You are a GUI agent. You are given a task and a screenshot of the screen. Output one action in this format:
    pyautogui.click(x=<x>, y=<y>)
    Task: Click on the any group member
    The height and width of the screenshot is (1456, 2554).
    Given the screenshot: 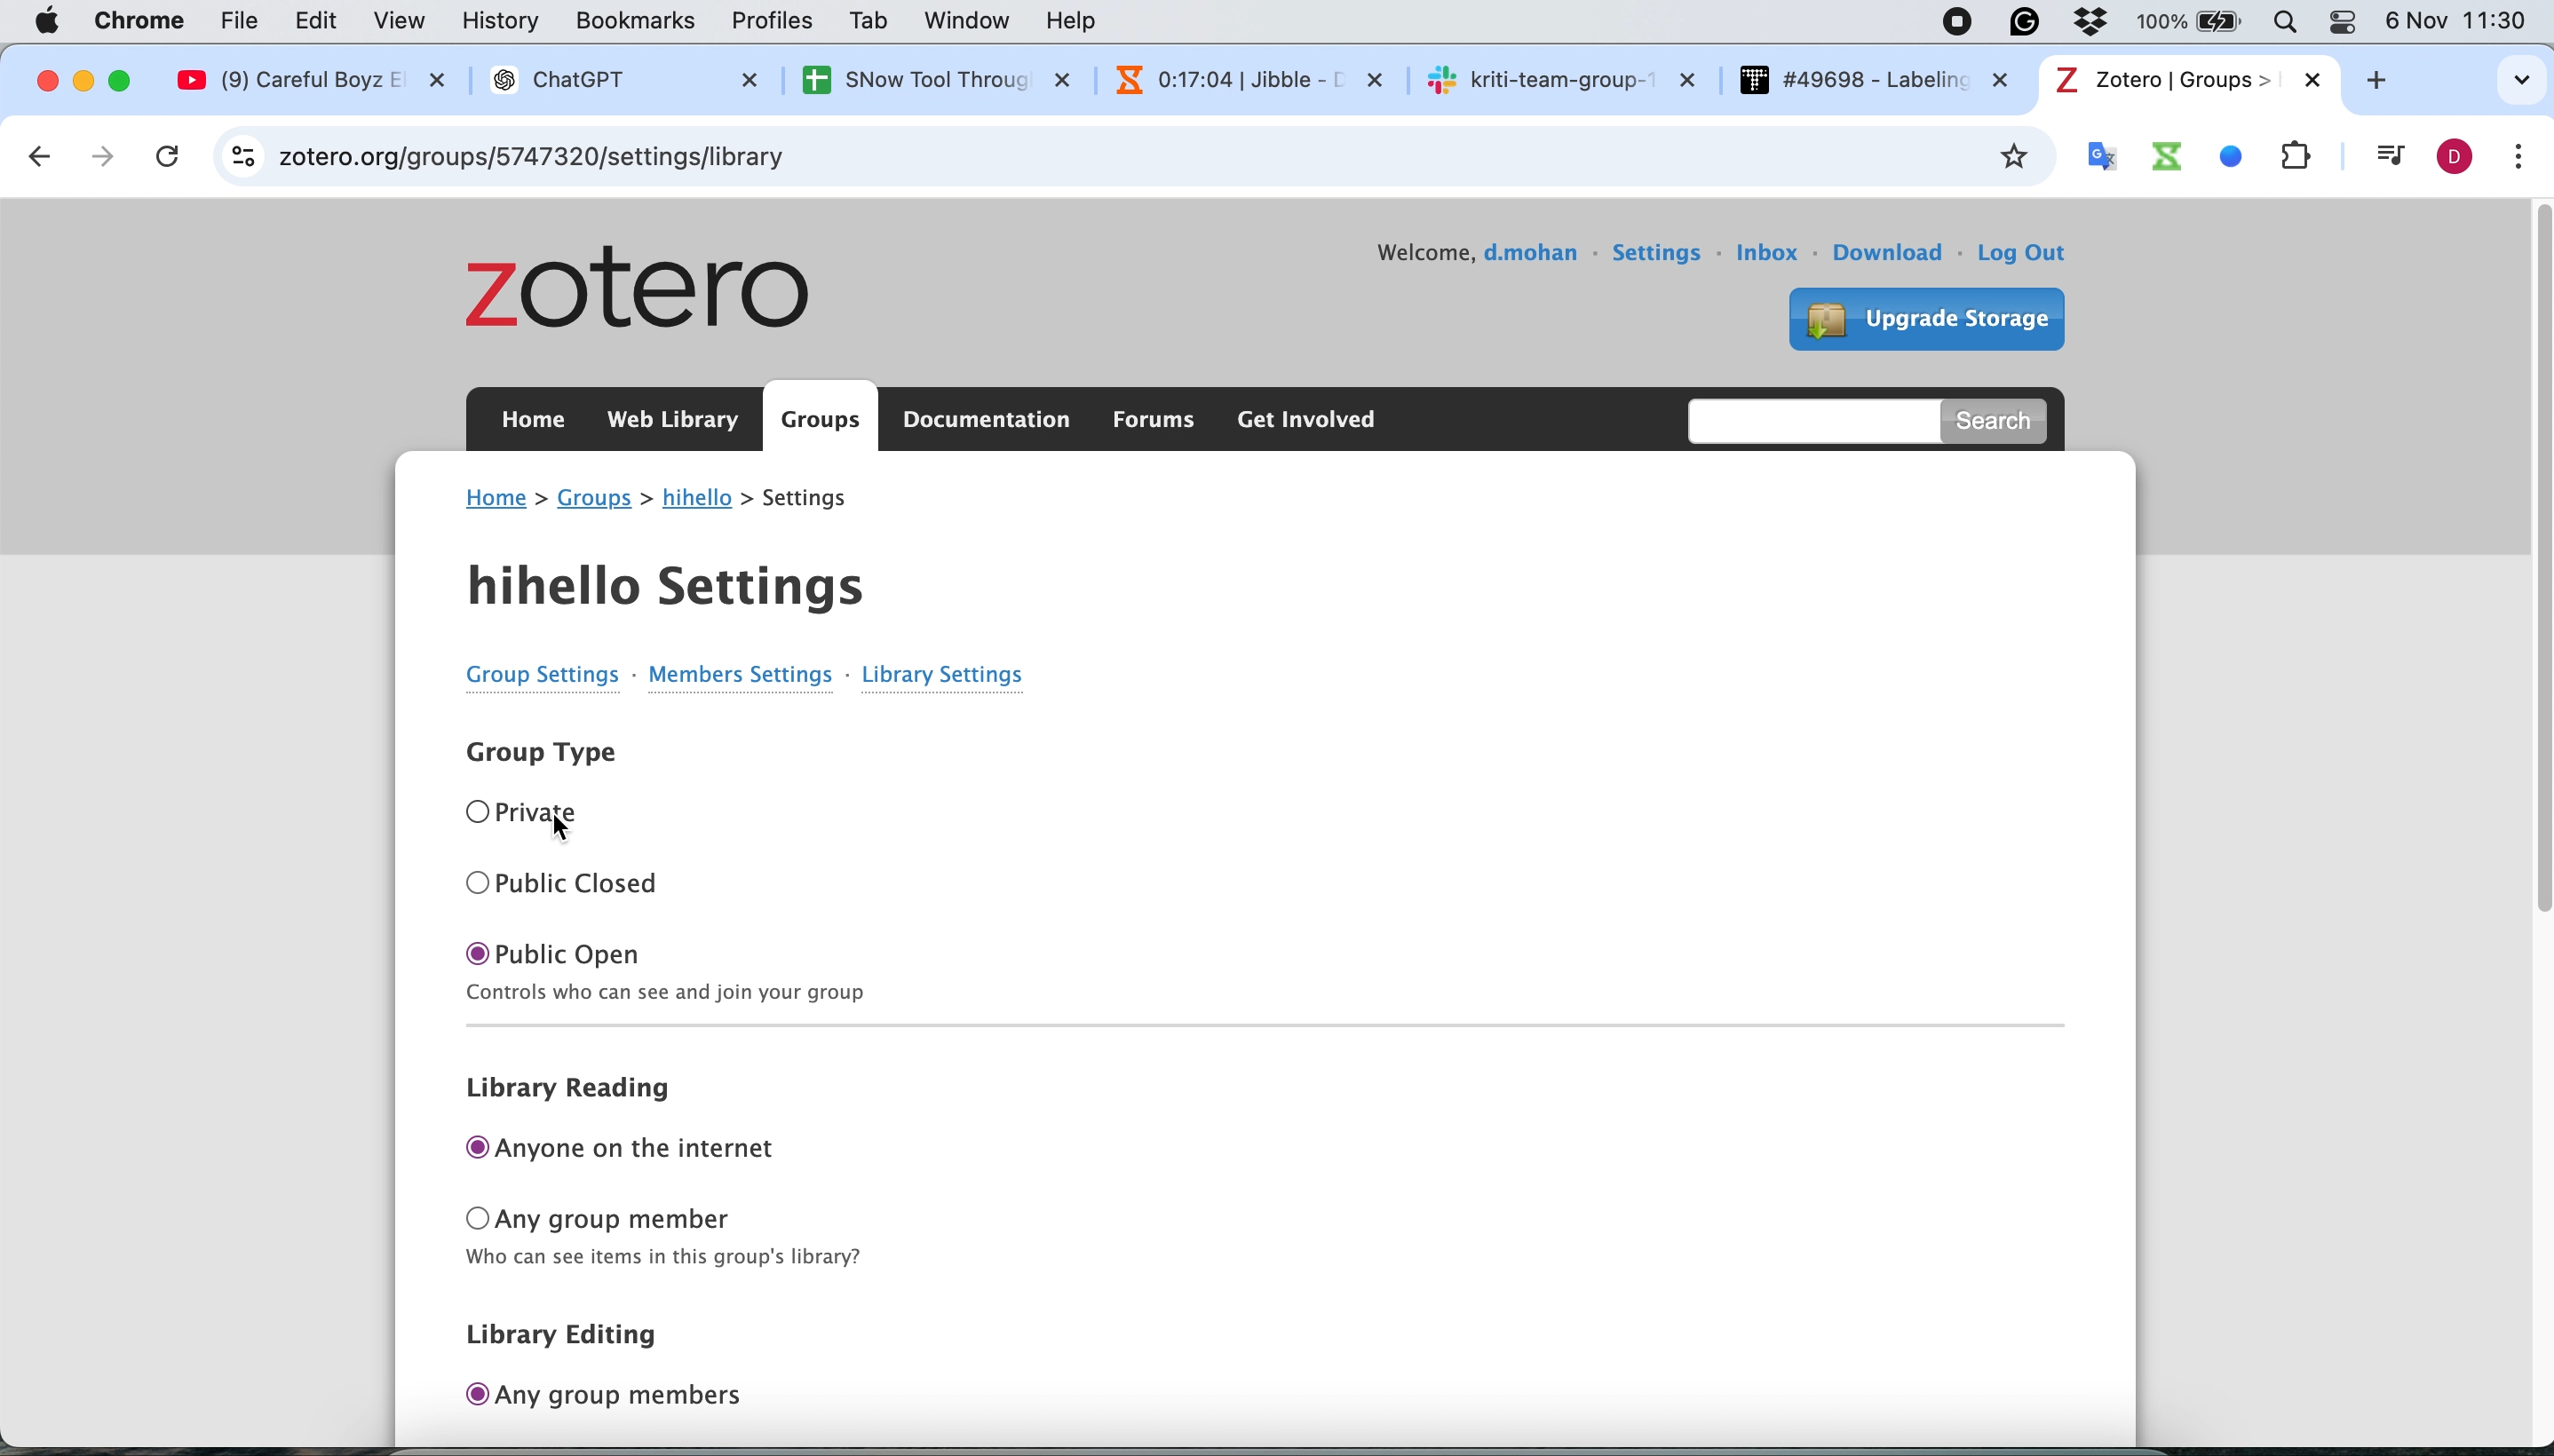 What is the action you would take?
    pyautogui.click(x=669, y=1218)
    